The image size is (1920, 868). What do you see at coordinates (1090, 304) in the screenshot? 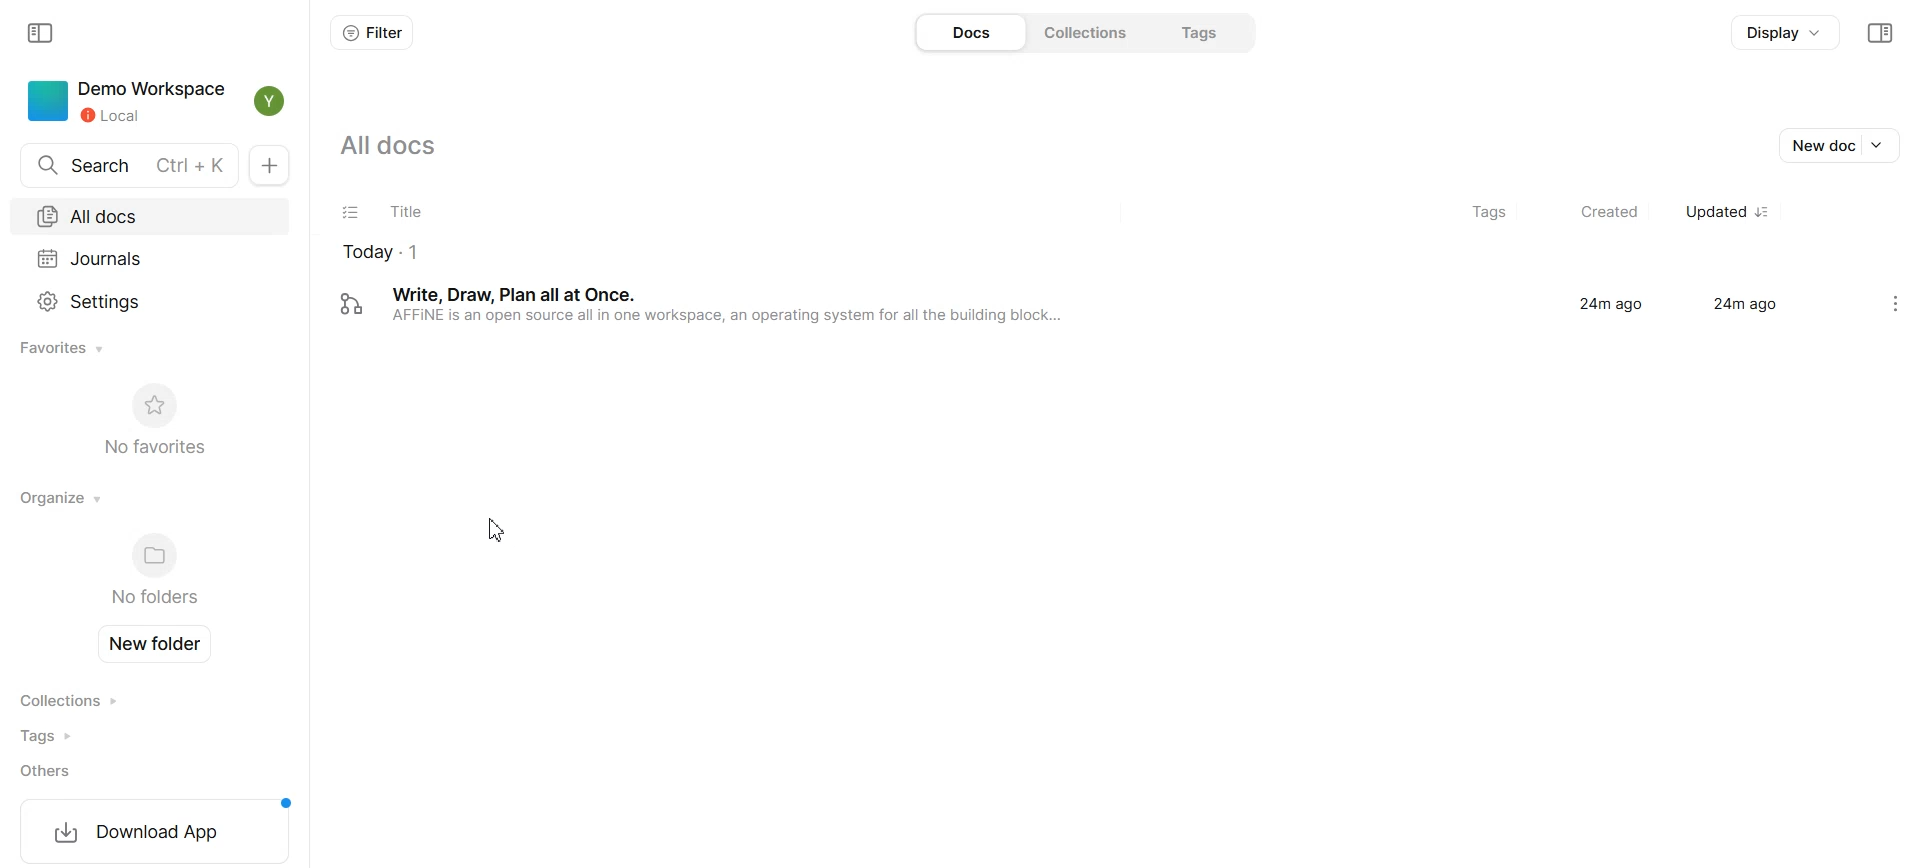
I see `Document` at bounding box center [1090, 304].